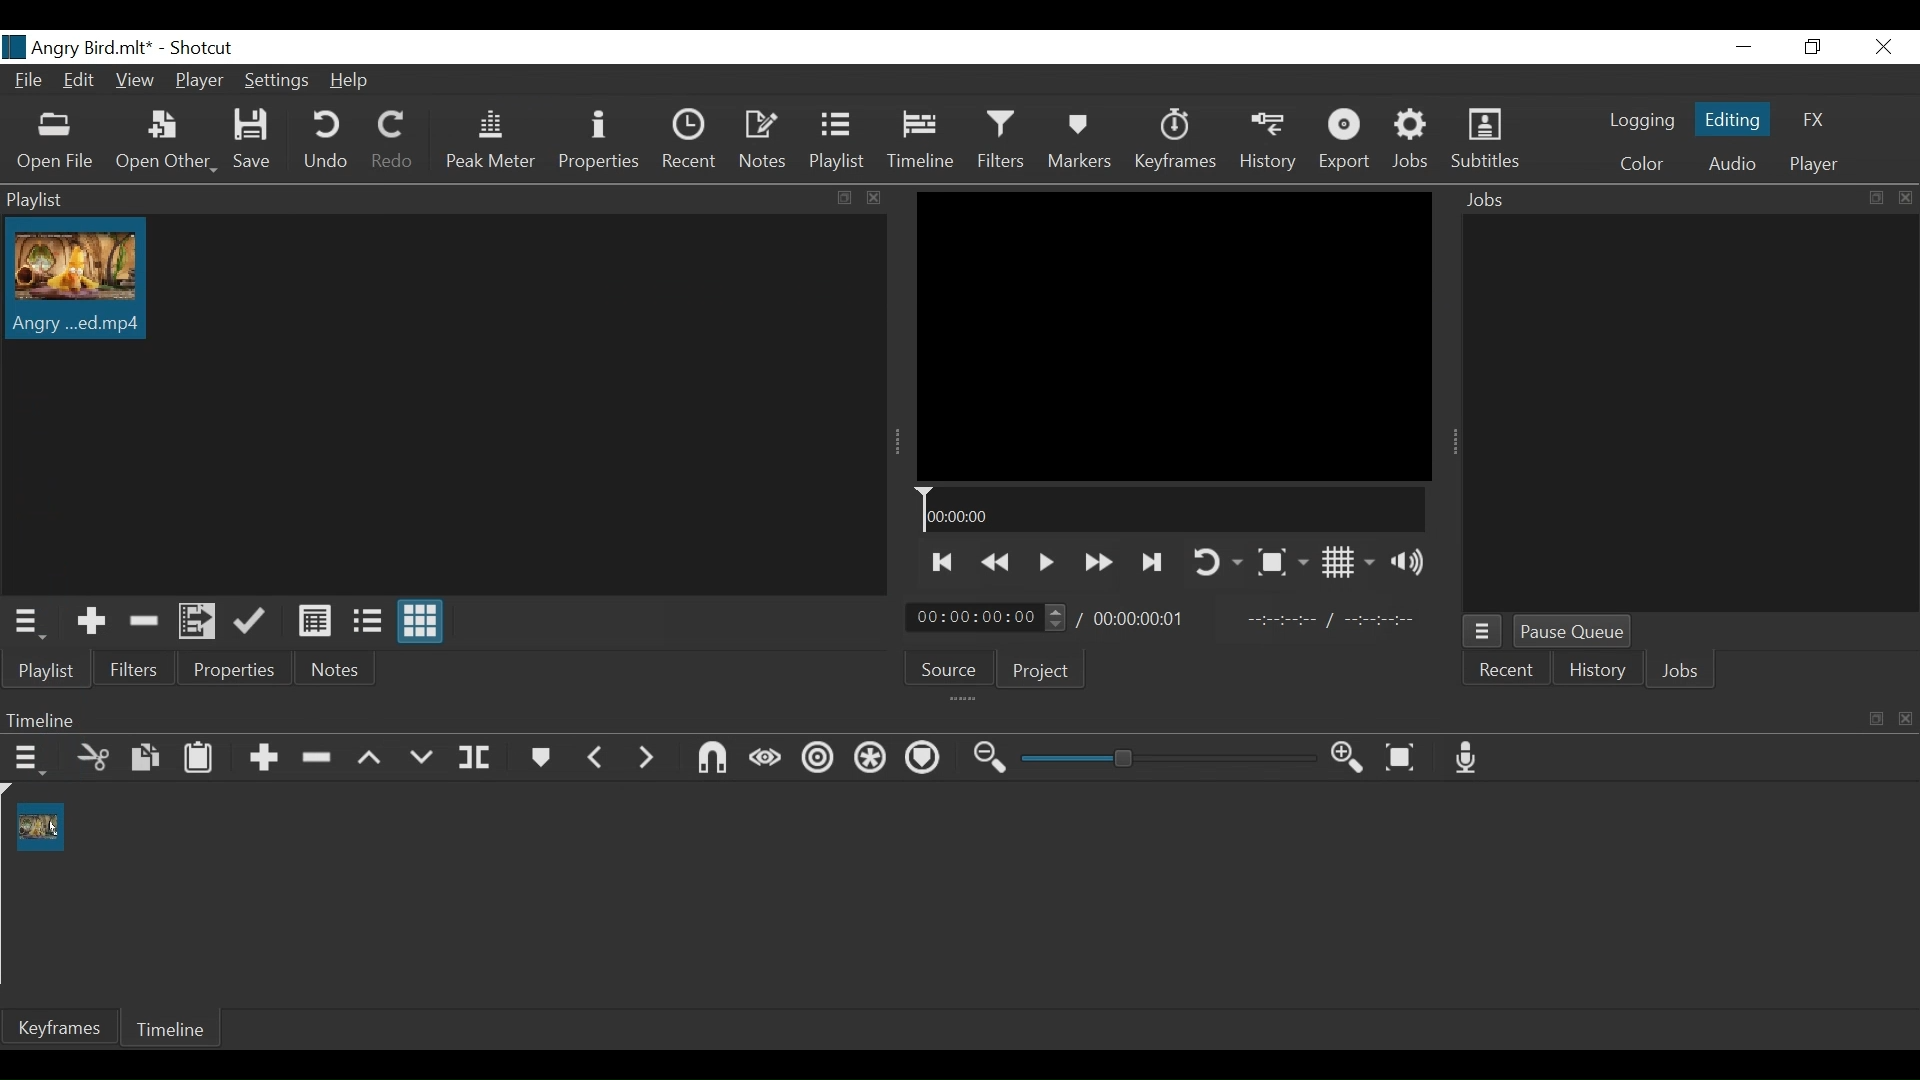 This screenshot has width=1920, height=1080. I want to click on Update, so click(251, 621).